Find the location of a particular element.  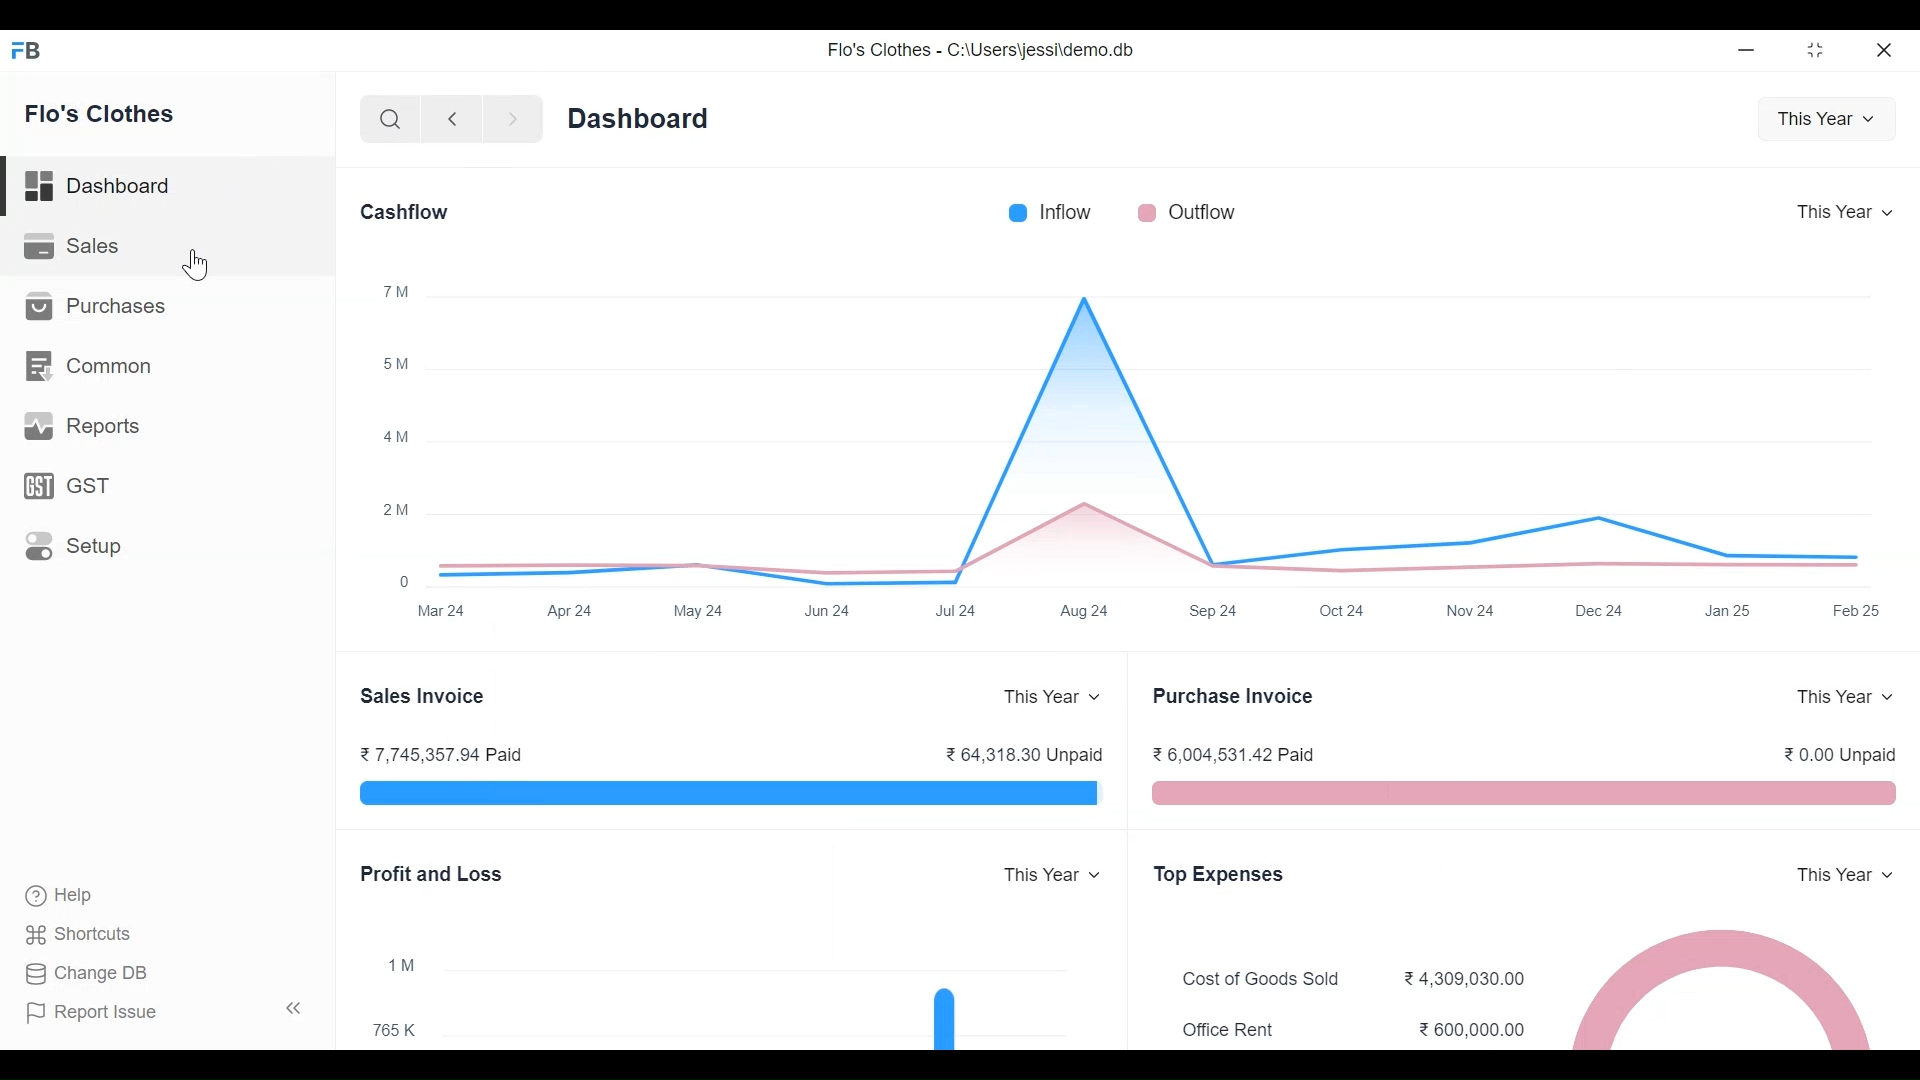

5M is located at coordinates (397, 363).